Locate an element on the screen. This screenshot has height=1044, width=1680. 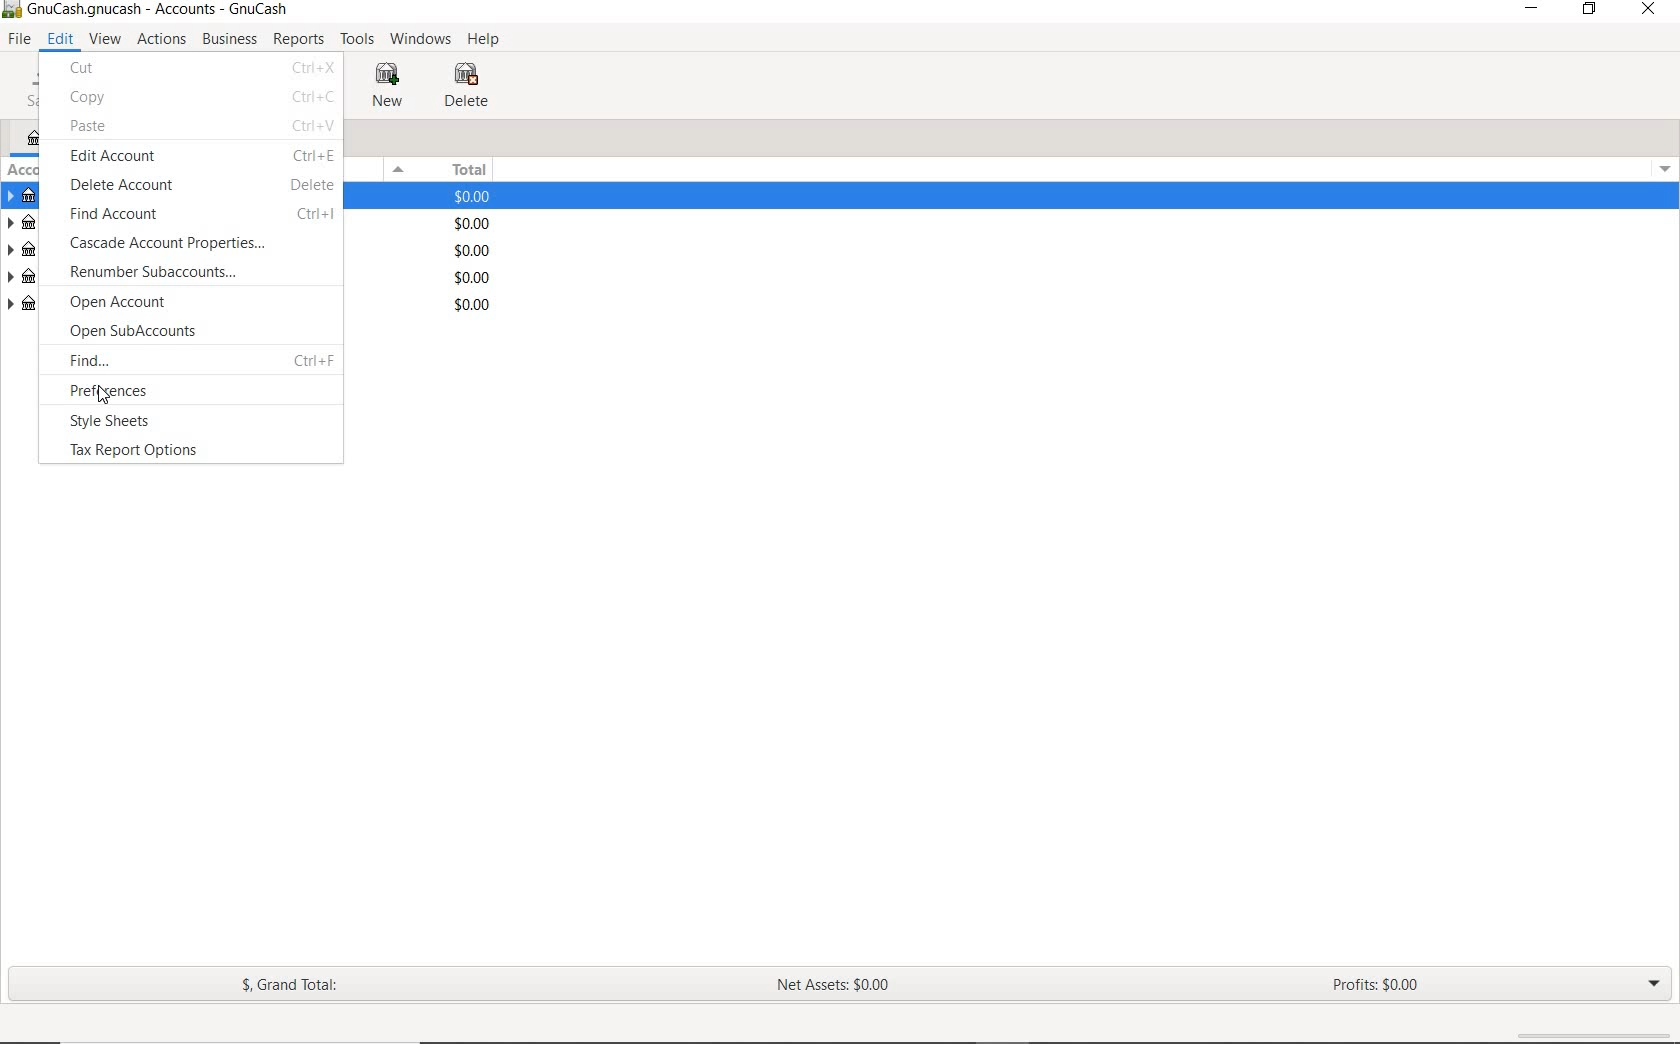
DELETE ACCOUNT is located at coordinates (200, 183).